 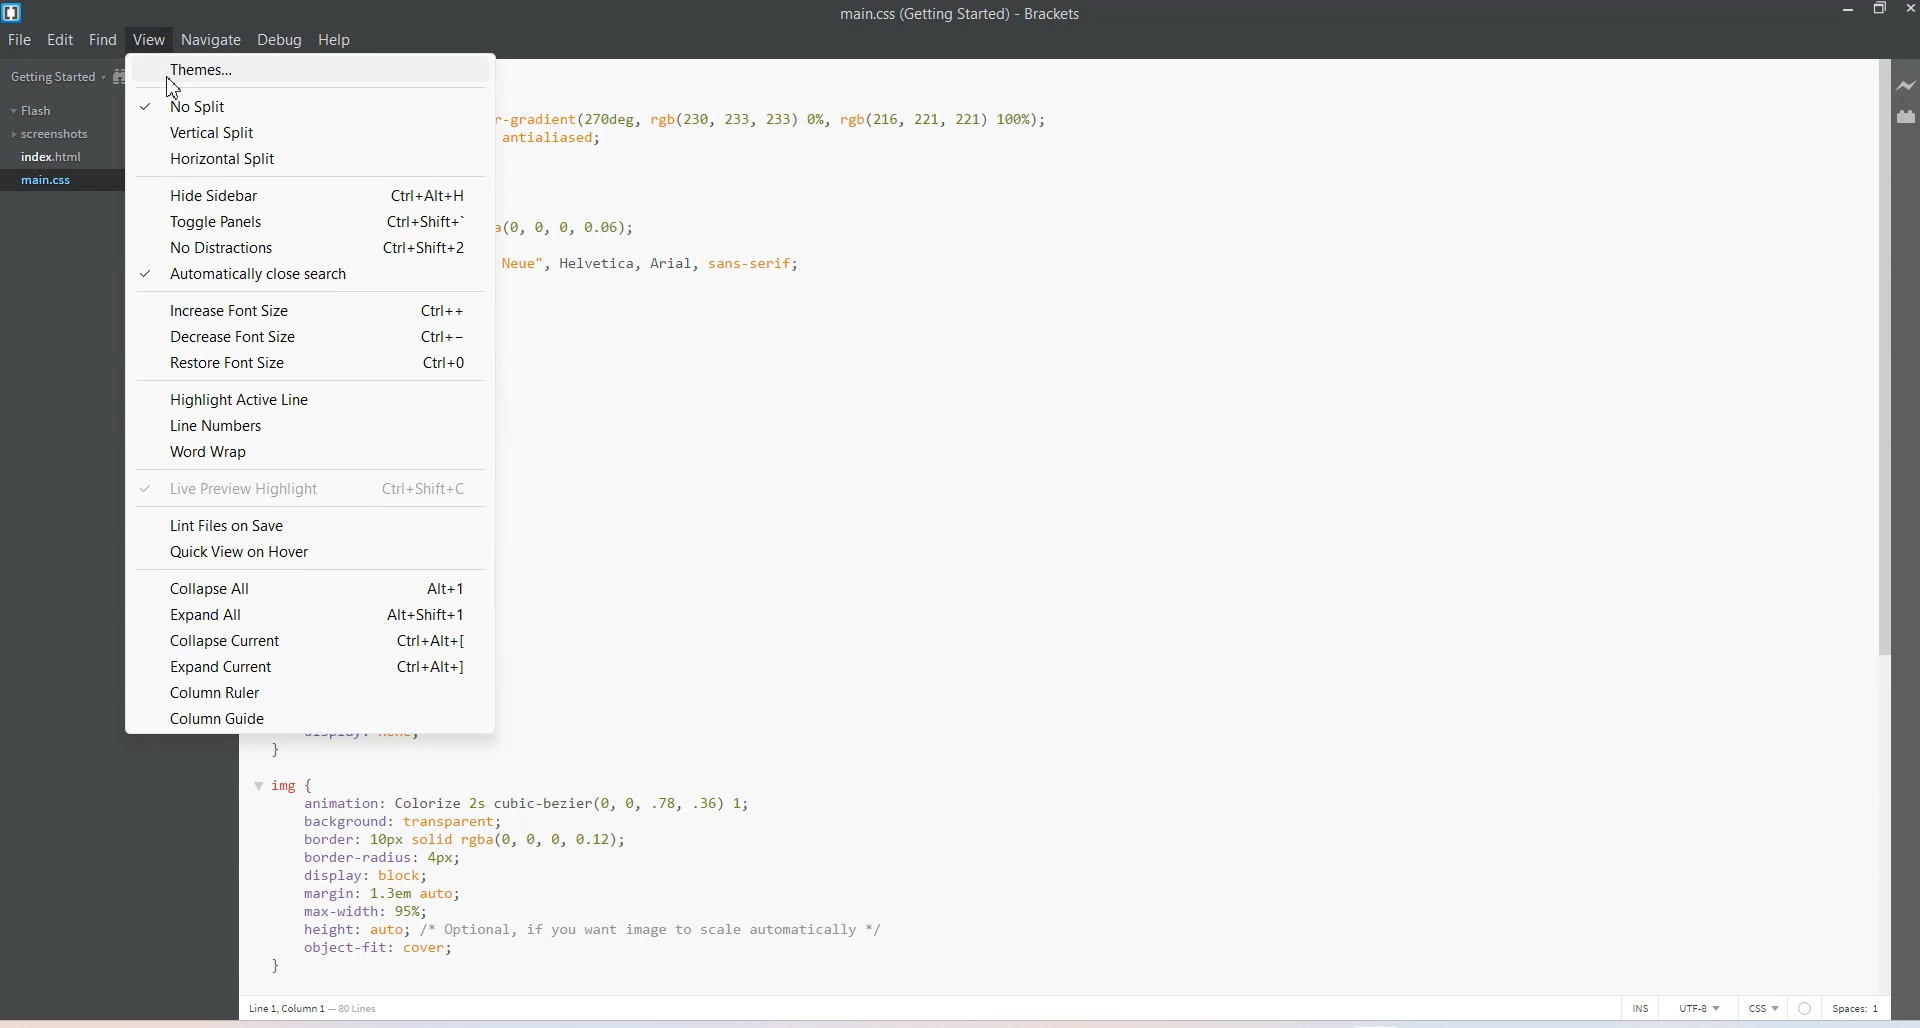 What do you see at coordinates (55, 157) in the screenshot?
I see `index.html` at bounding box center [55, 157].